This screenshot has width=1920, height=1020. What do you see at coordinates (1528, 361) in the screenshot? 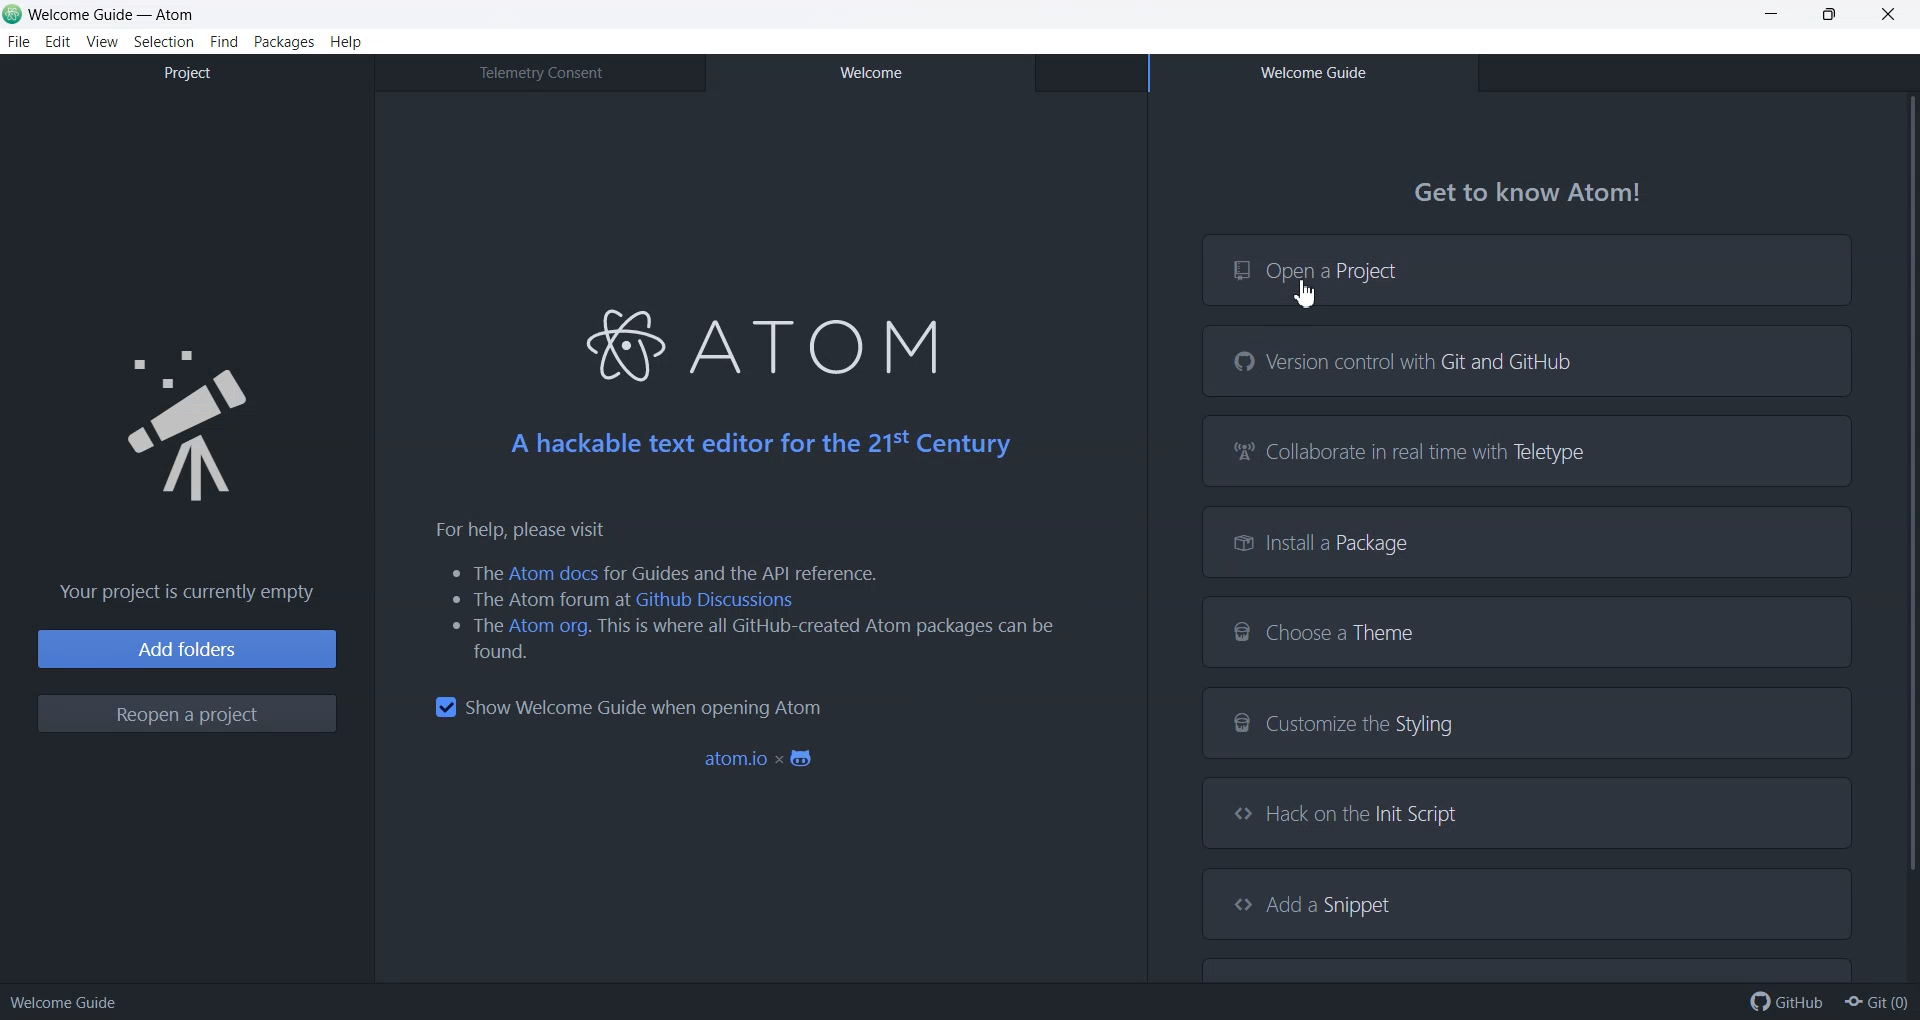
I see `Version control with Git and GitHub` at bounding box center [1528, 361].